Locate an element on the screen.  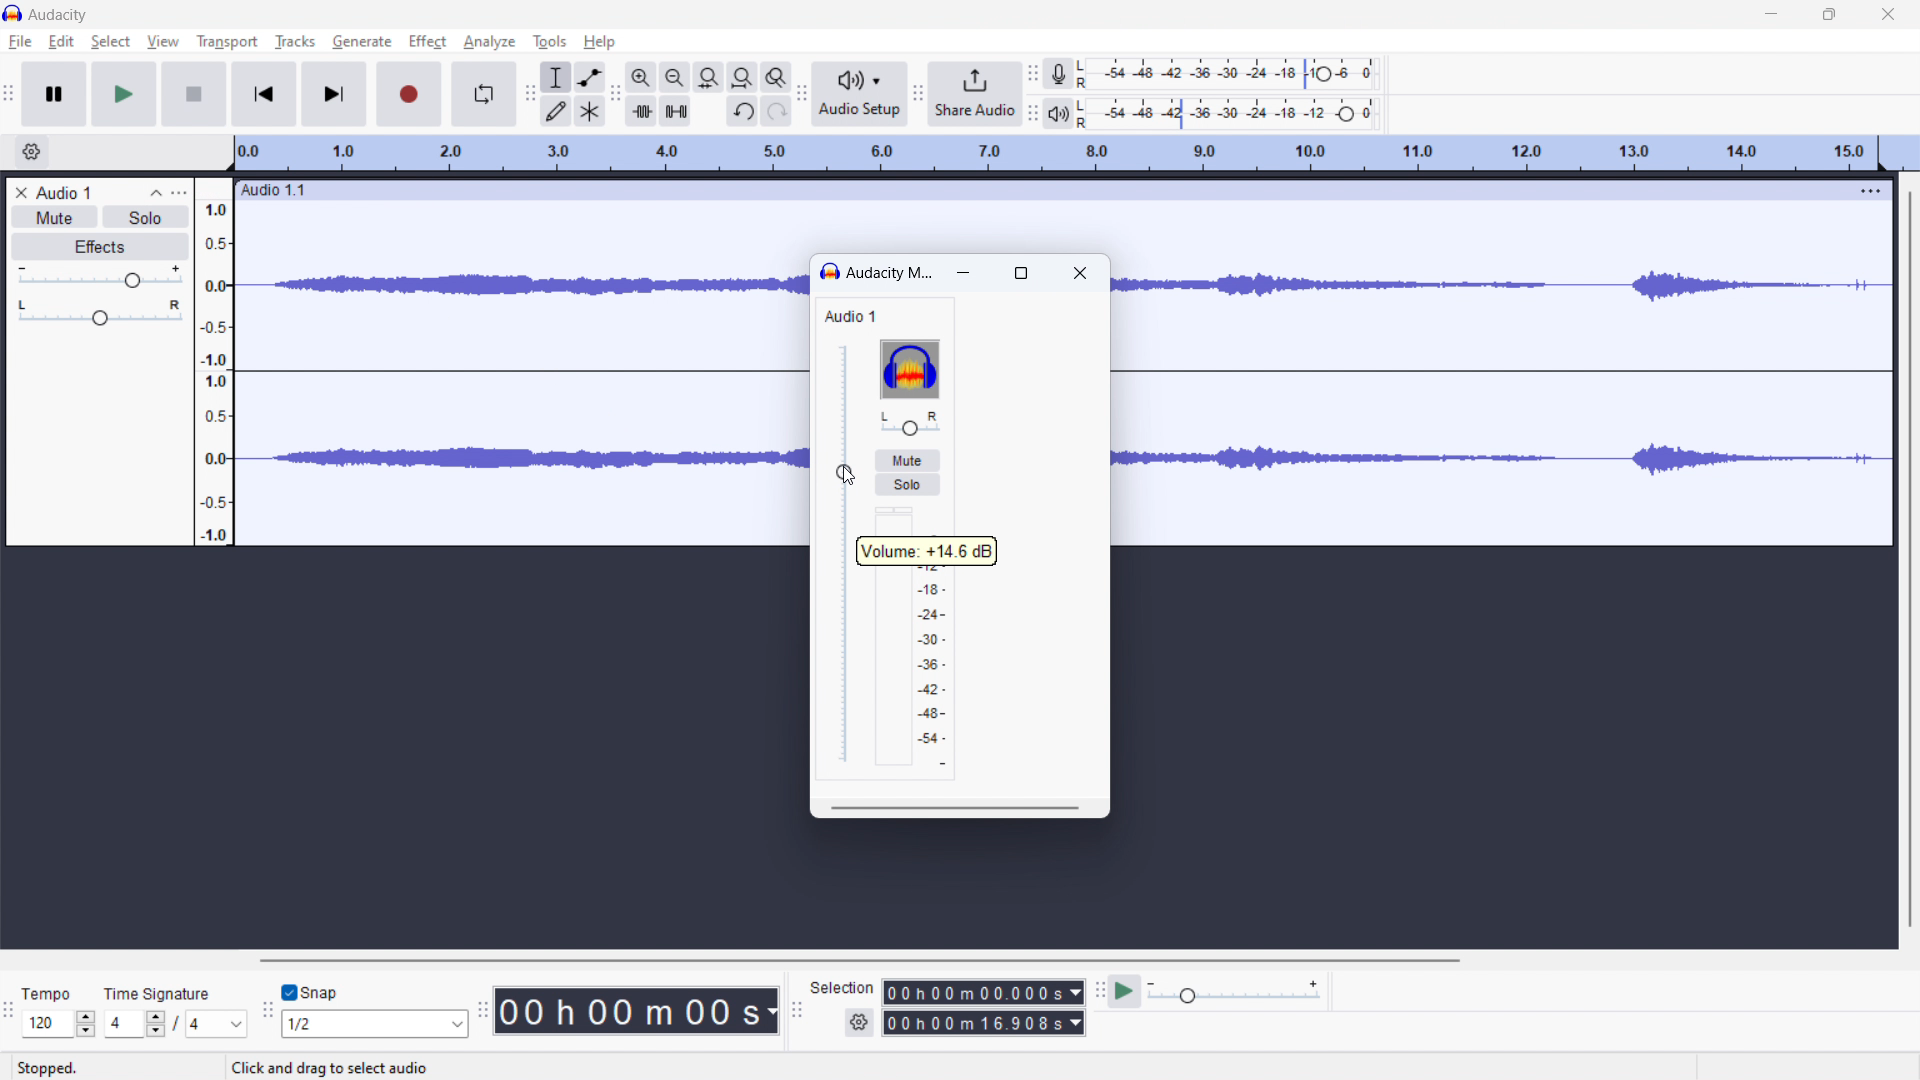
maximize is located at coordinates (1022, 273).